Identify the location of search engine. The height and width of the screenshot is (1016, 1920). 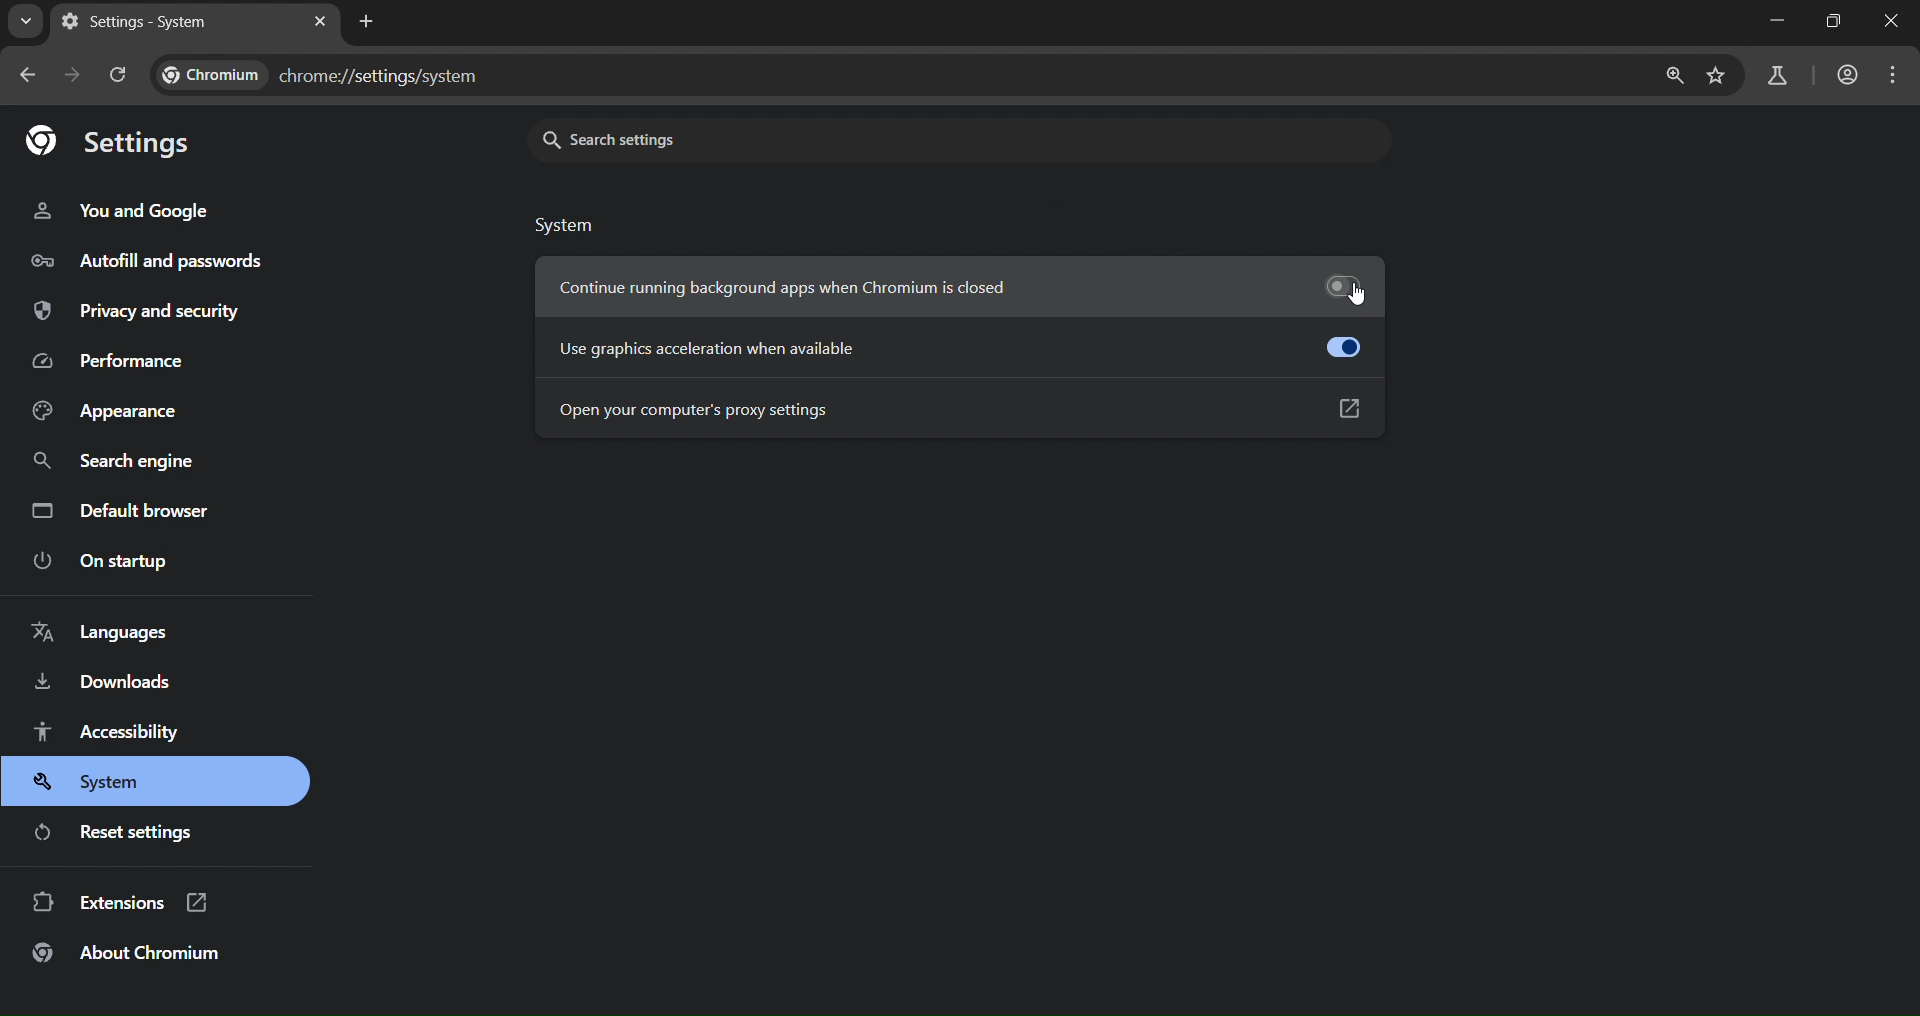
(119, 458).